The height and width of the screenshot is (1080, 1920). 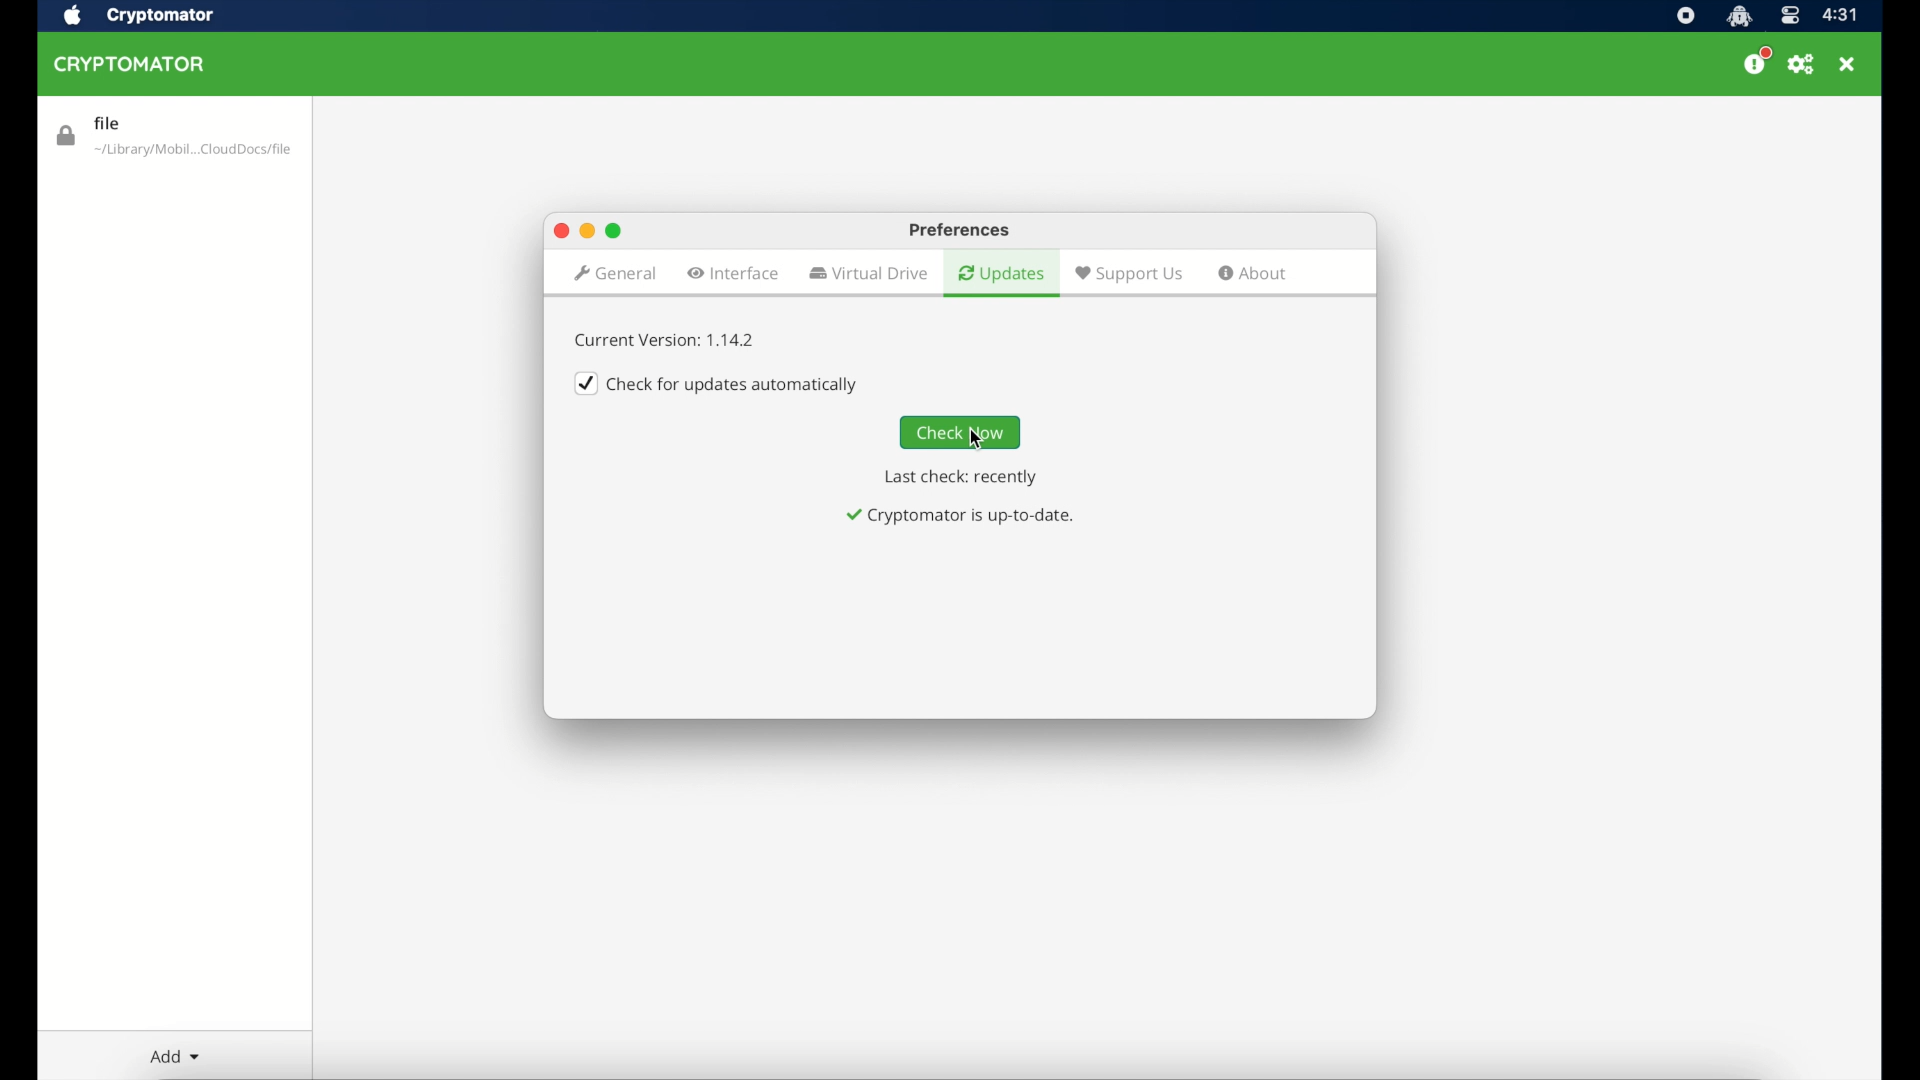 I want to click on maximize, so click(x=614, y=229).